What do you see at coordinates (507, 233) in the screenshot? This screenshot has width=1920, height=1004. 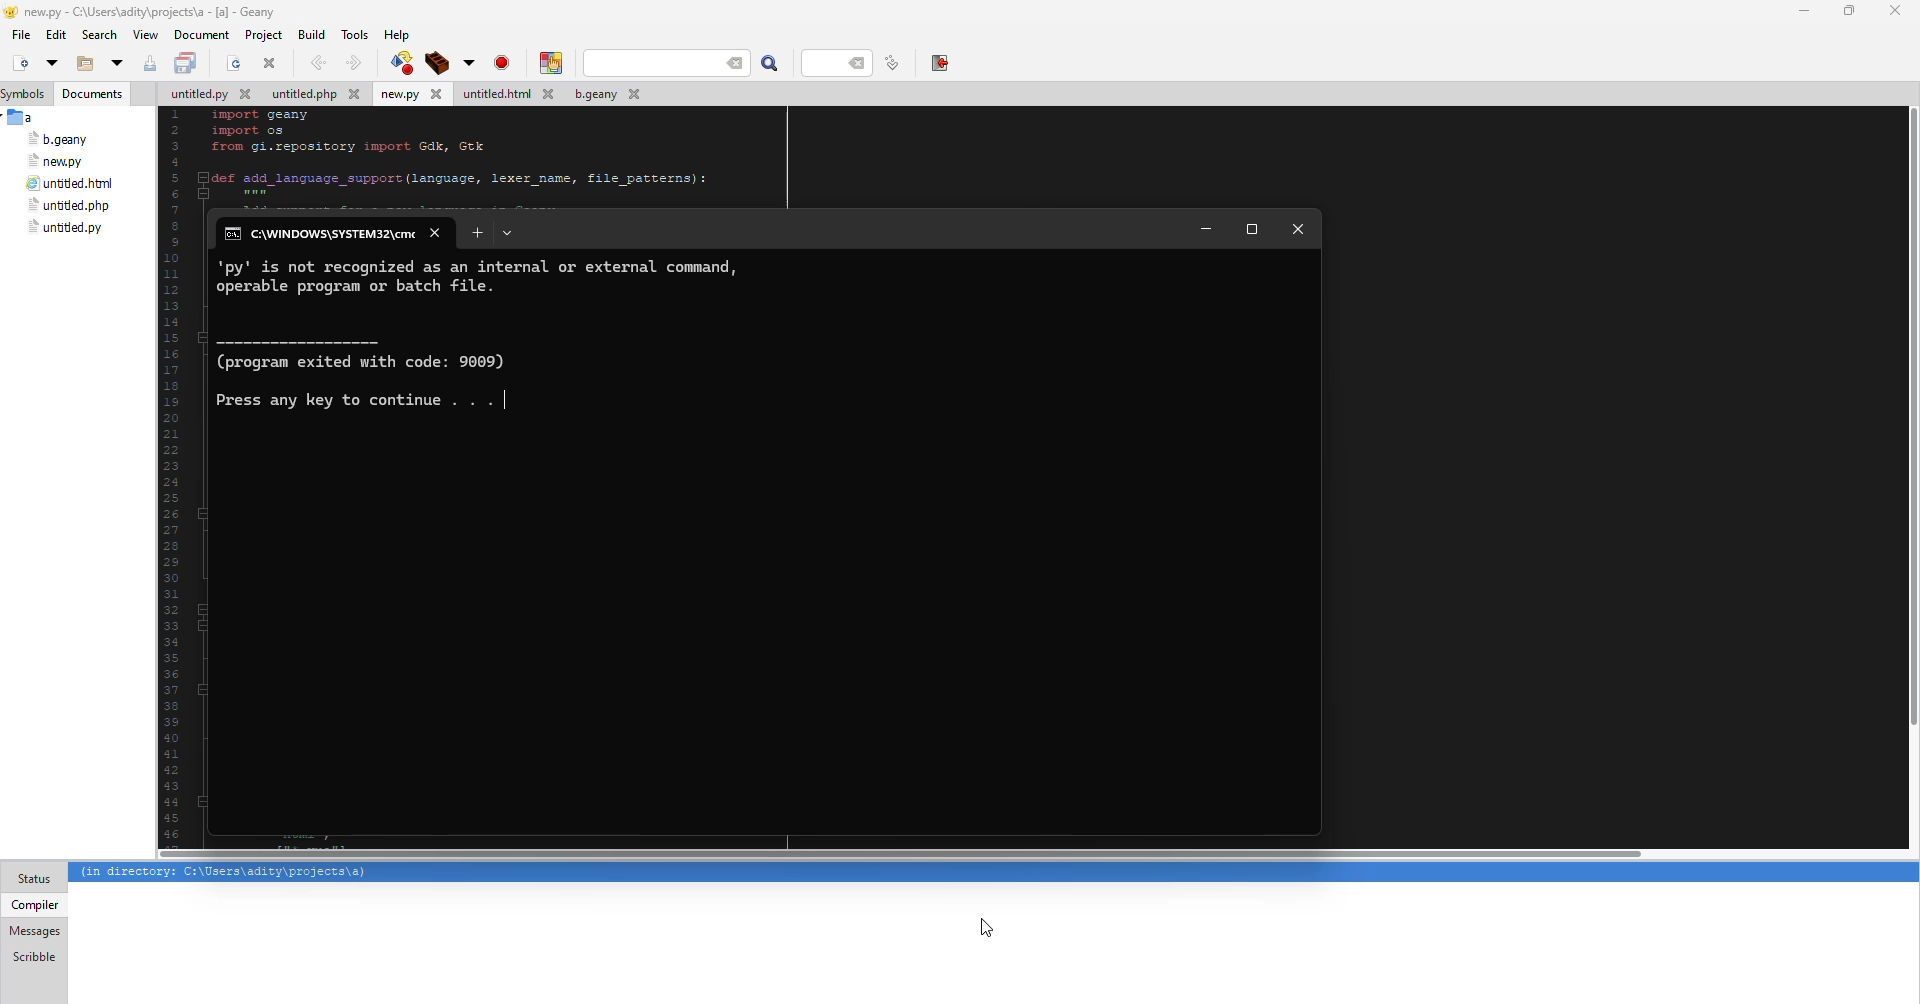 I see `tab` at bounding box center [507, 233].